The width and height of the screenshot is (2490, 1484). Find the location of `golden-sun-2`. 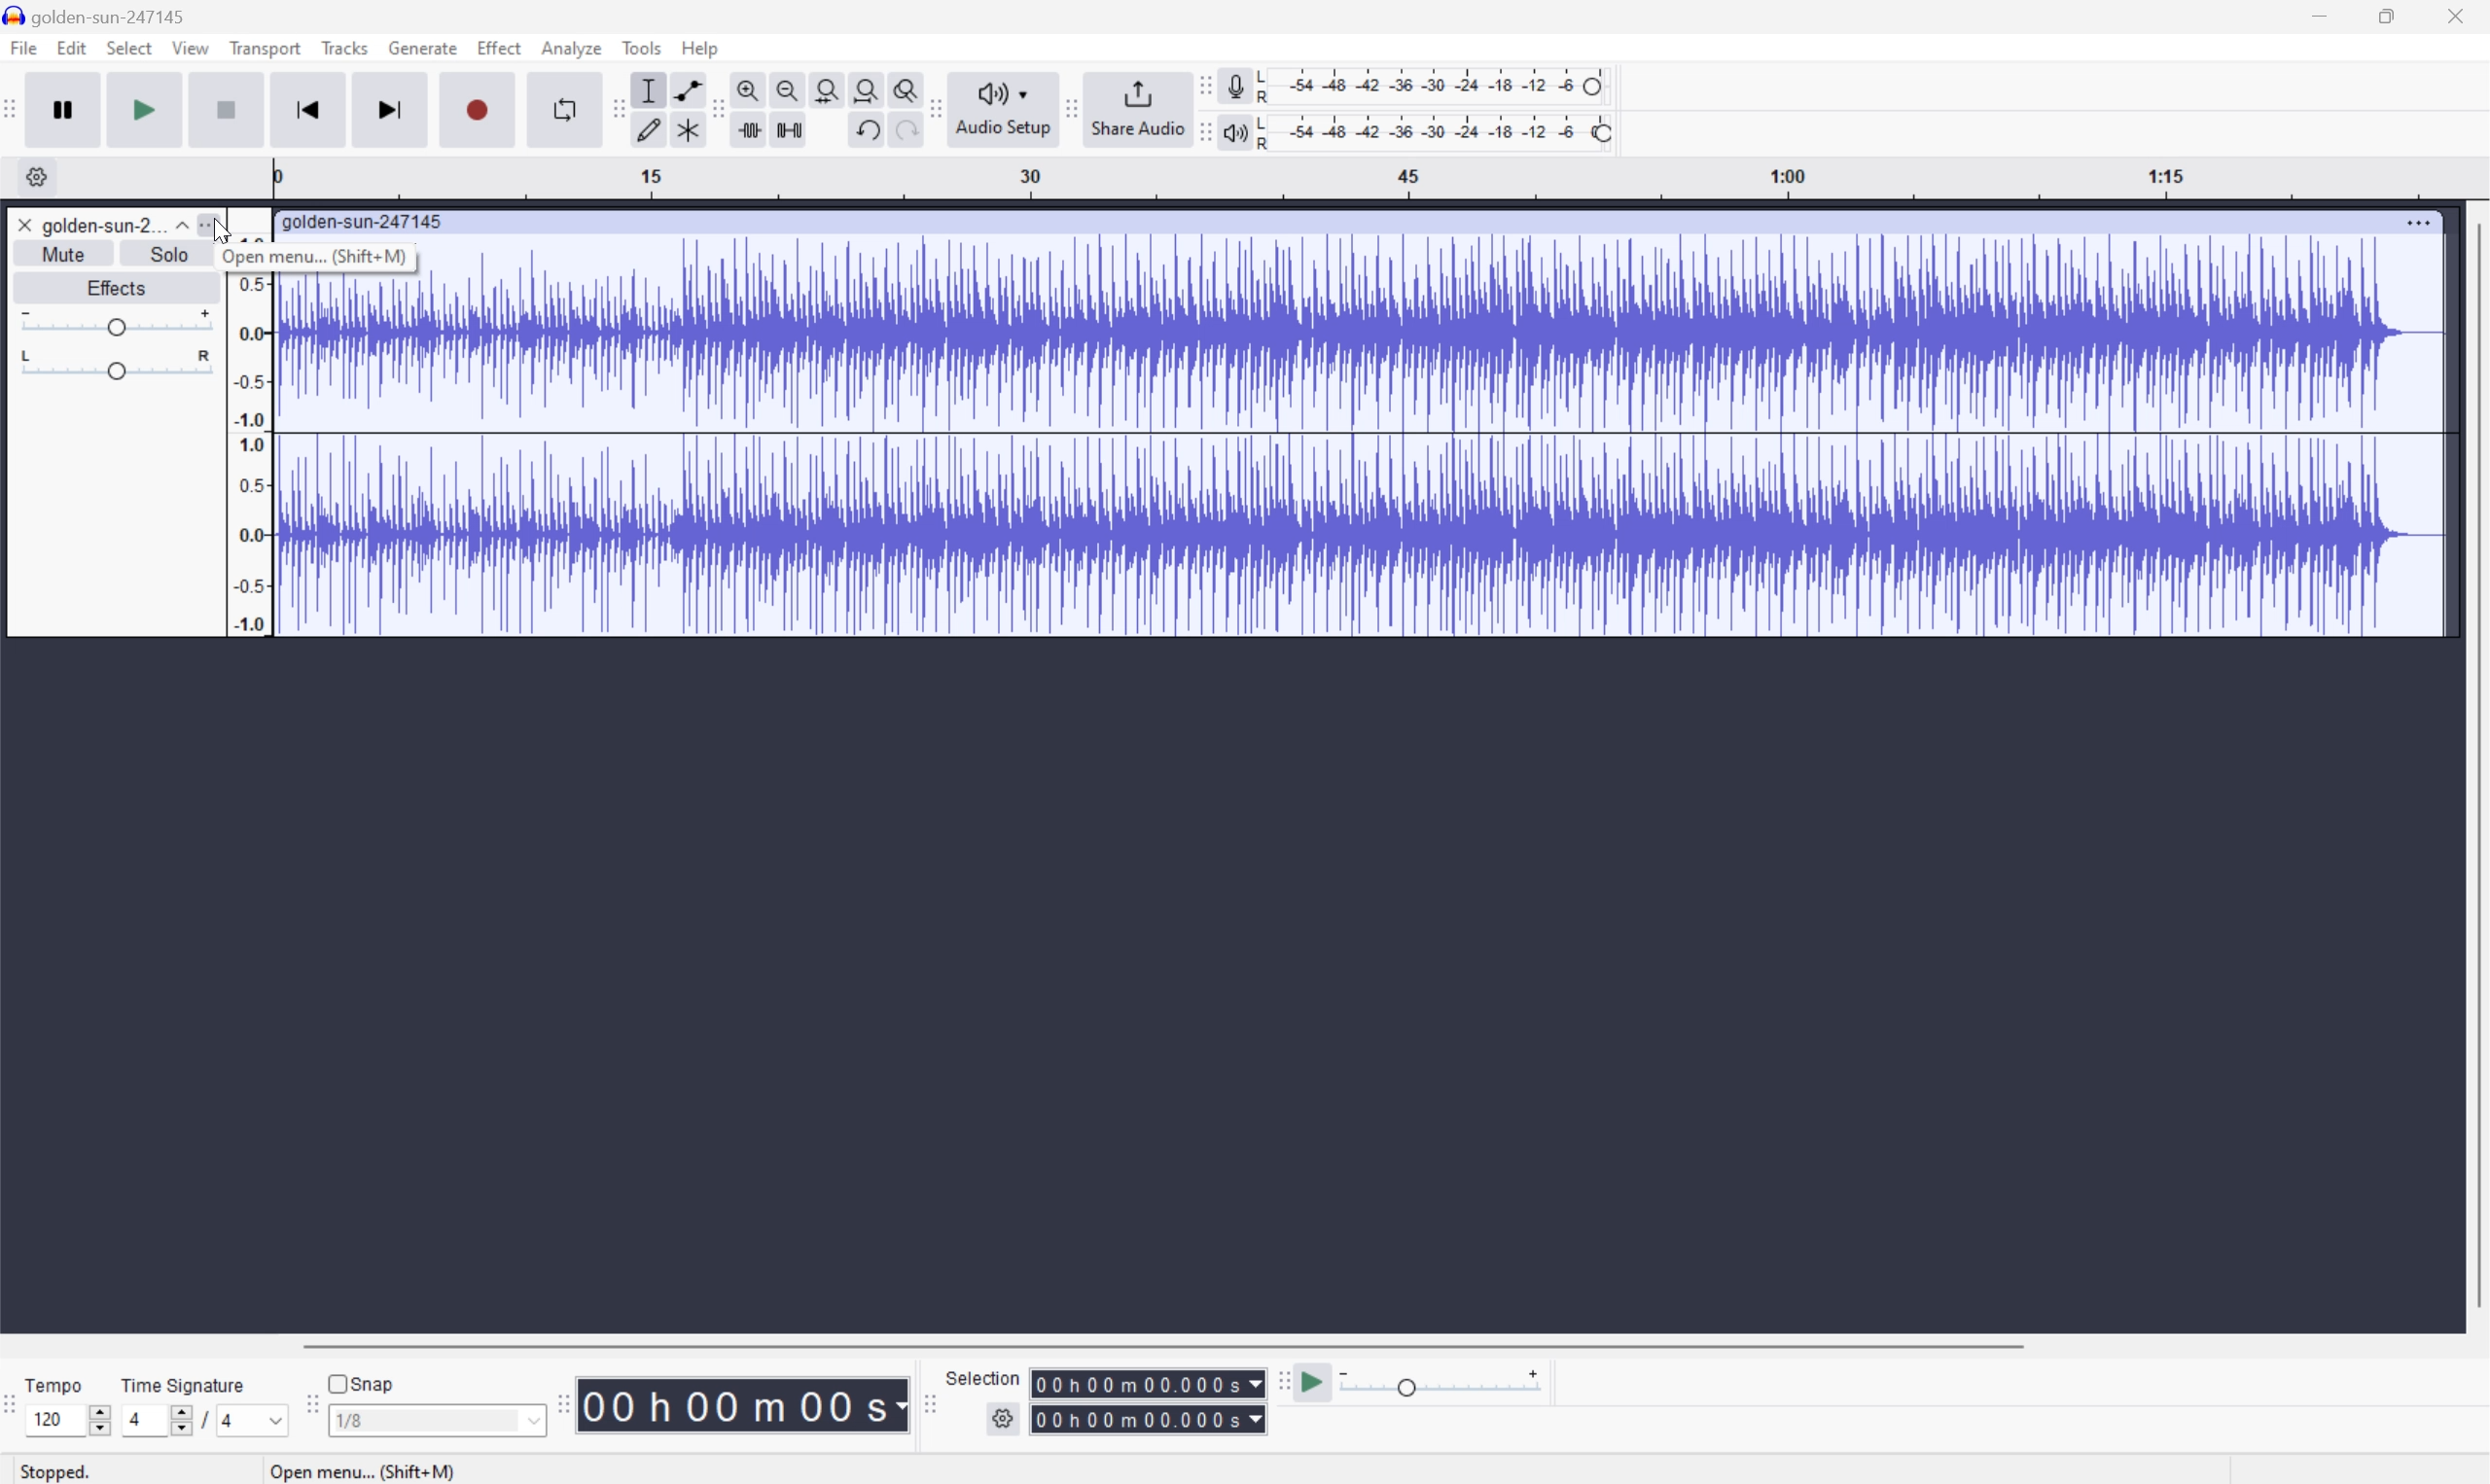

golden-sun-2 is located at coordinates (101, 227).